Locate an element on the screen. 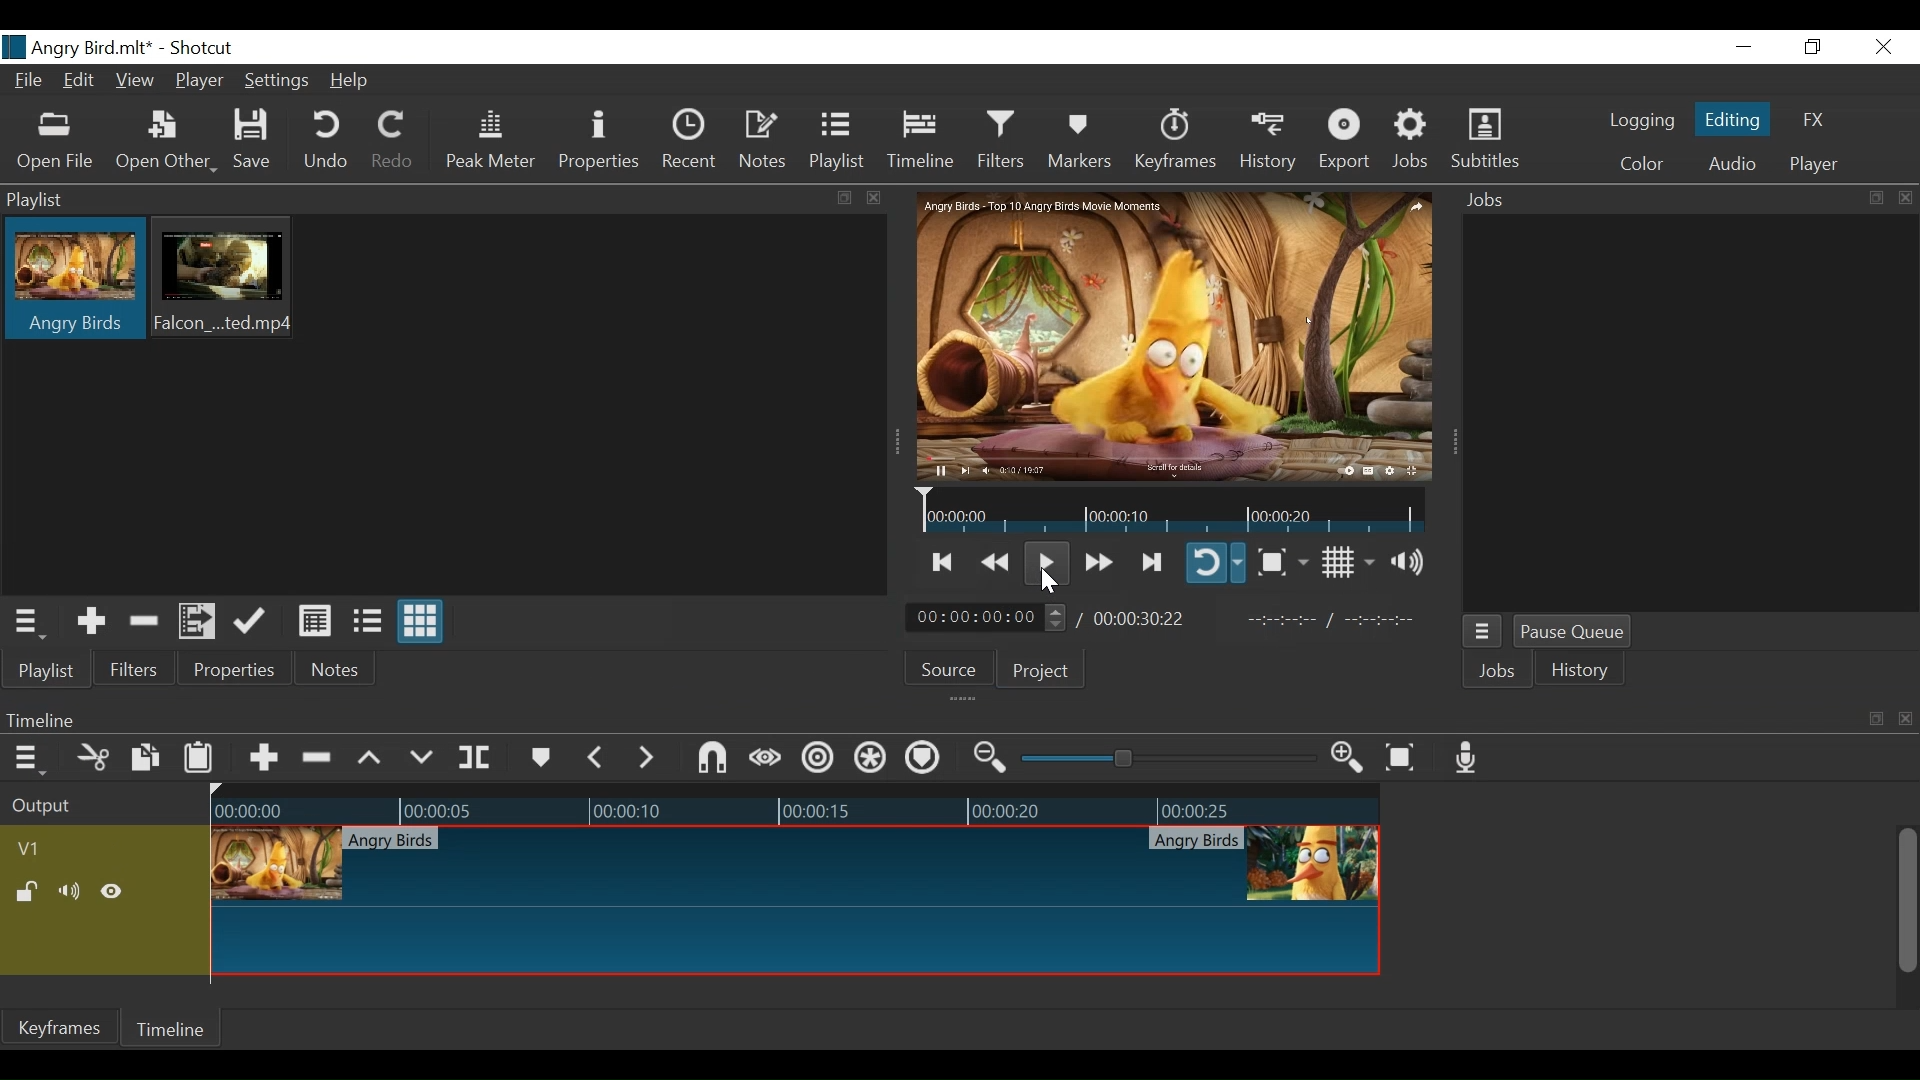 Image resolution: width=1920 pixels, height=1080 pixels. logging is located at coordinates (1642, 123).